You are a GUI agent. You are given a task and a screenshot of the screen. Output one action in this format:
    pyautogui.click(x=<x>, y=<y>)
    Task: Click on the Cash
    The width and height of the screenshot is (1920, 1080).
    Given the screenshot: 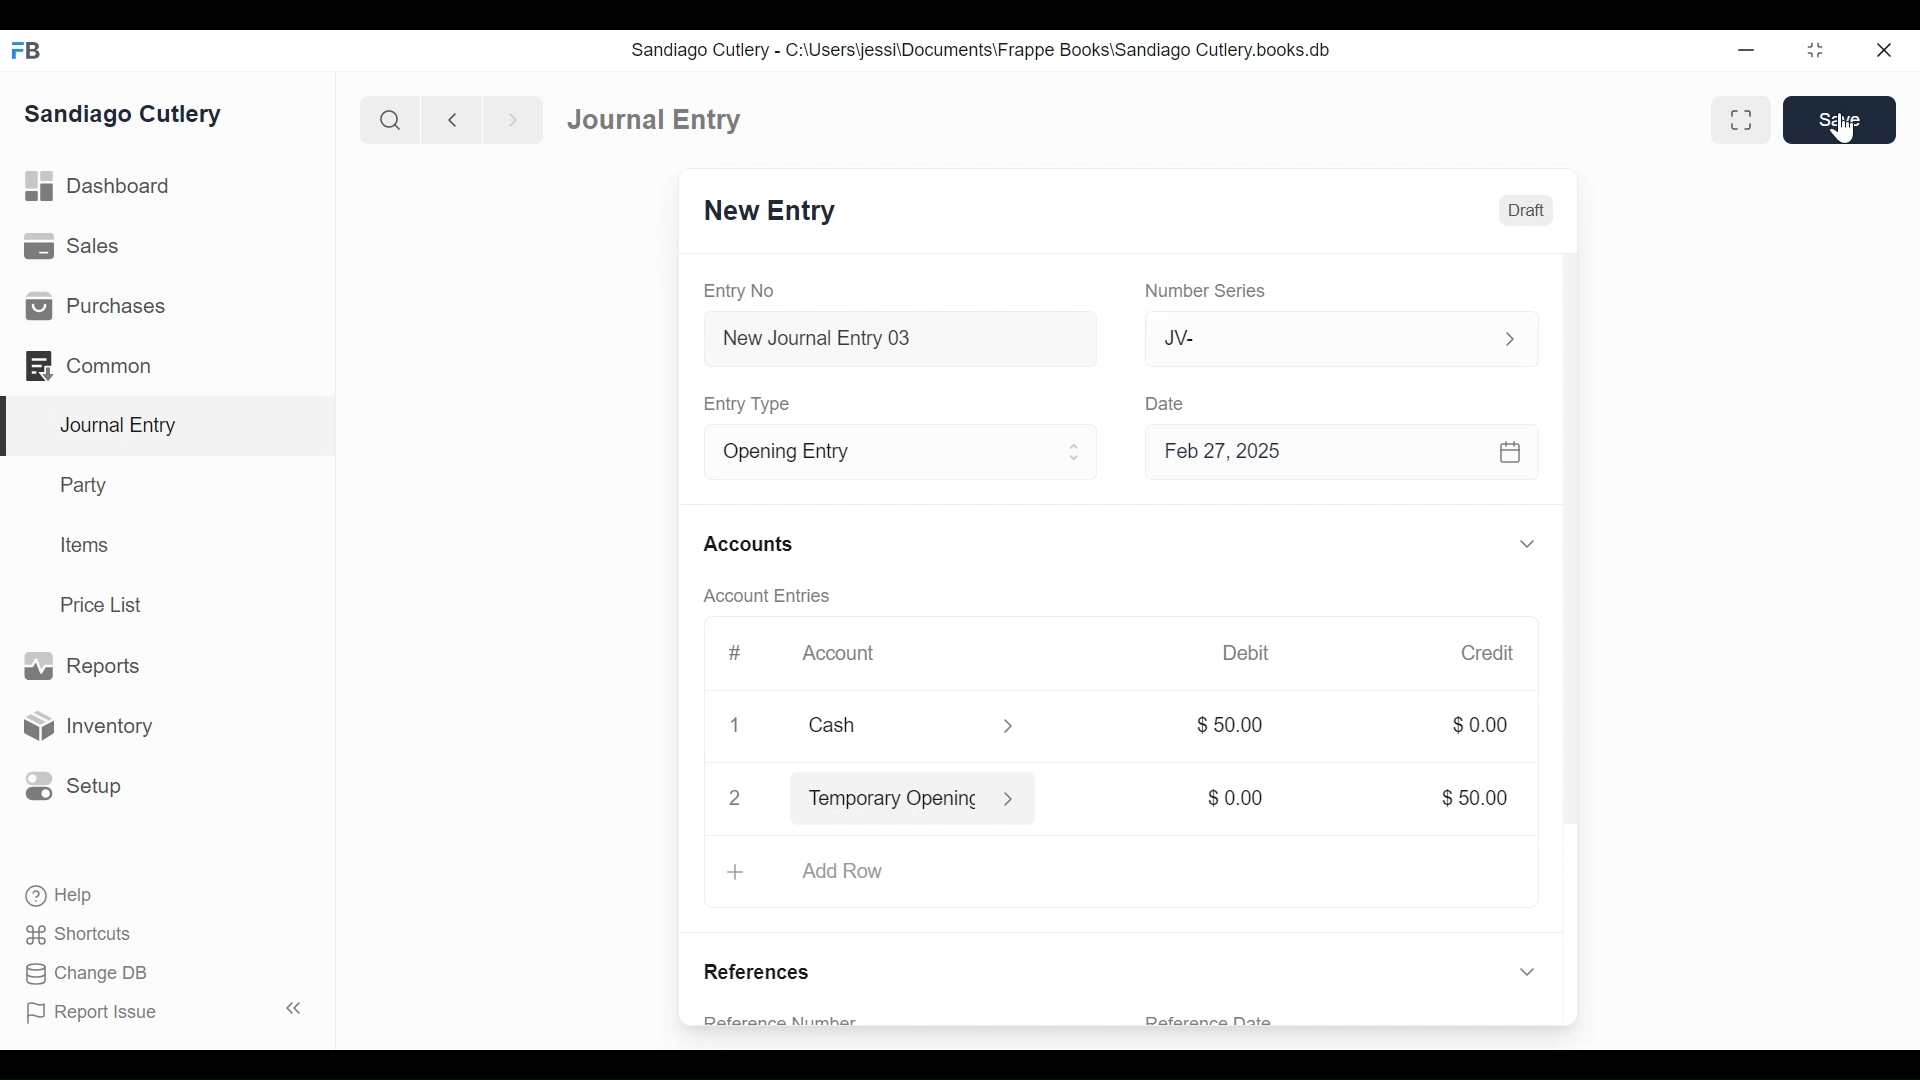 What is the action you would take?
    pyautogui.click(x=888, y=725)
    